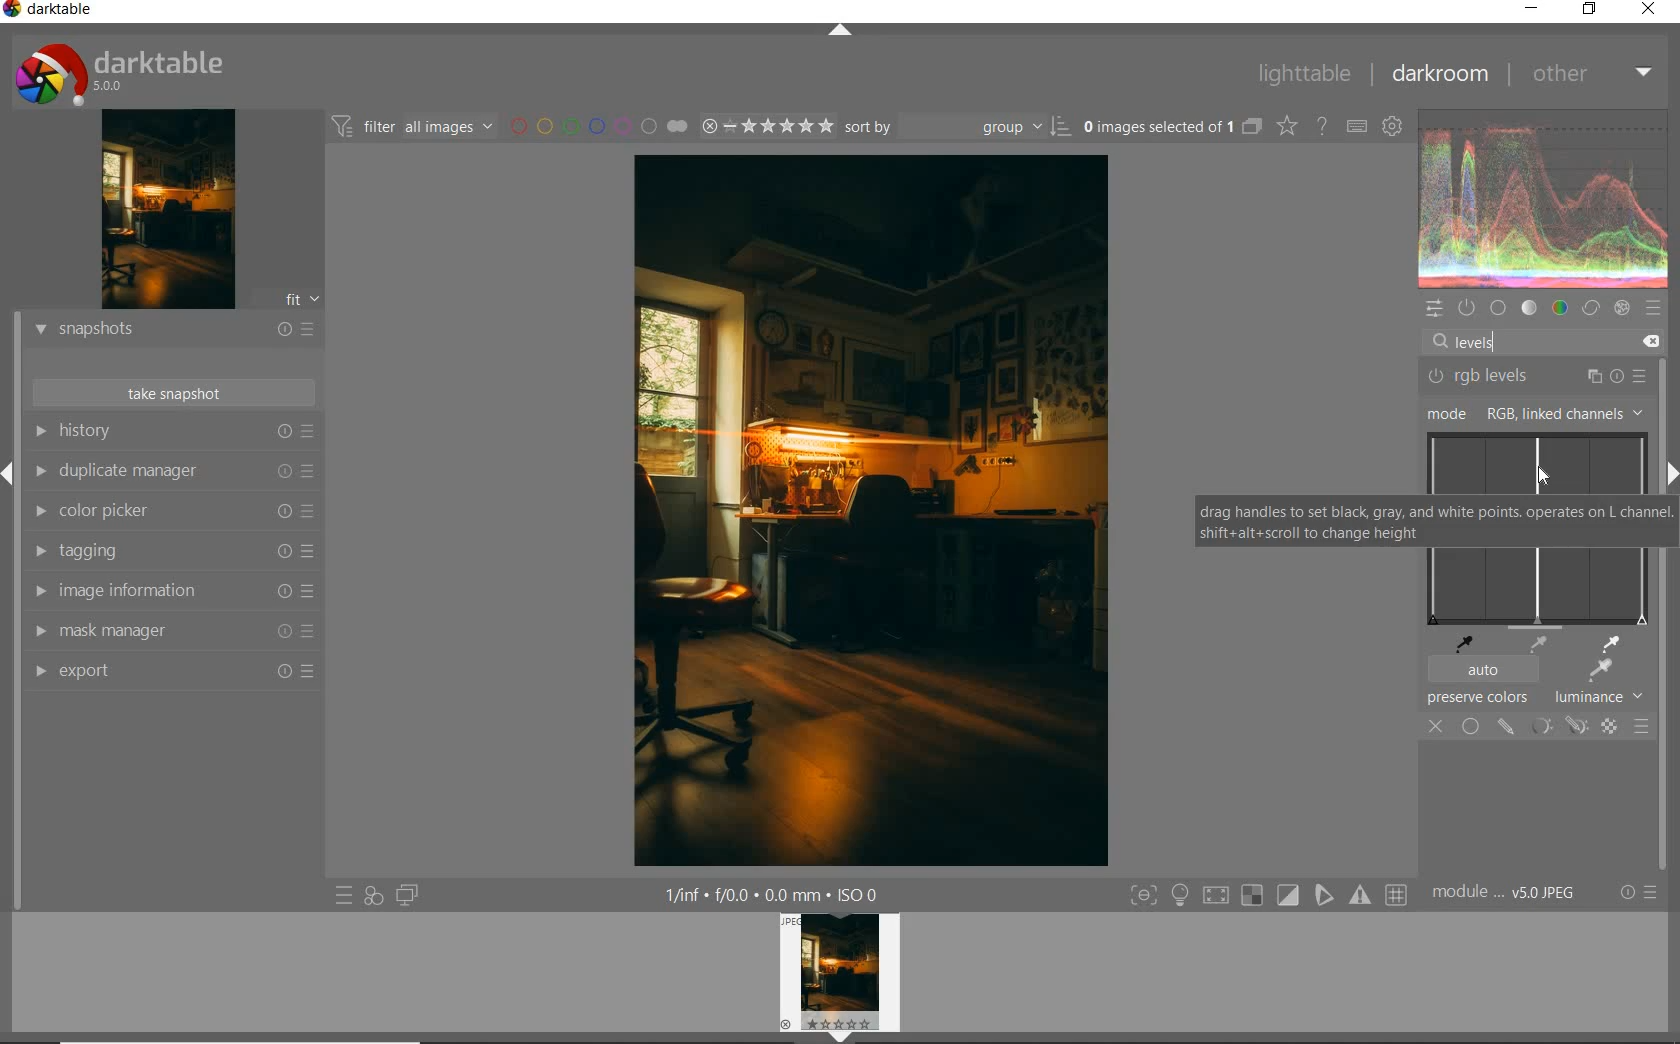  What do you see at coordinates (115, 73) in the screenshot?
I see `system logo` at bounding box center [115, 73].